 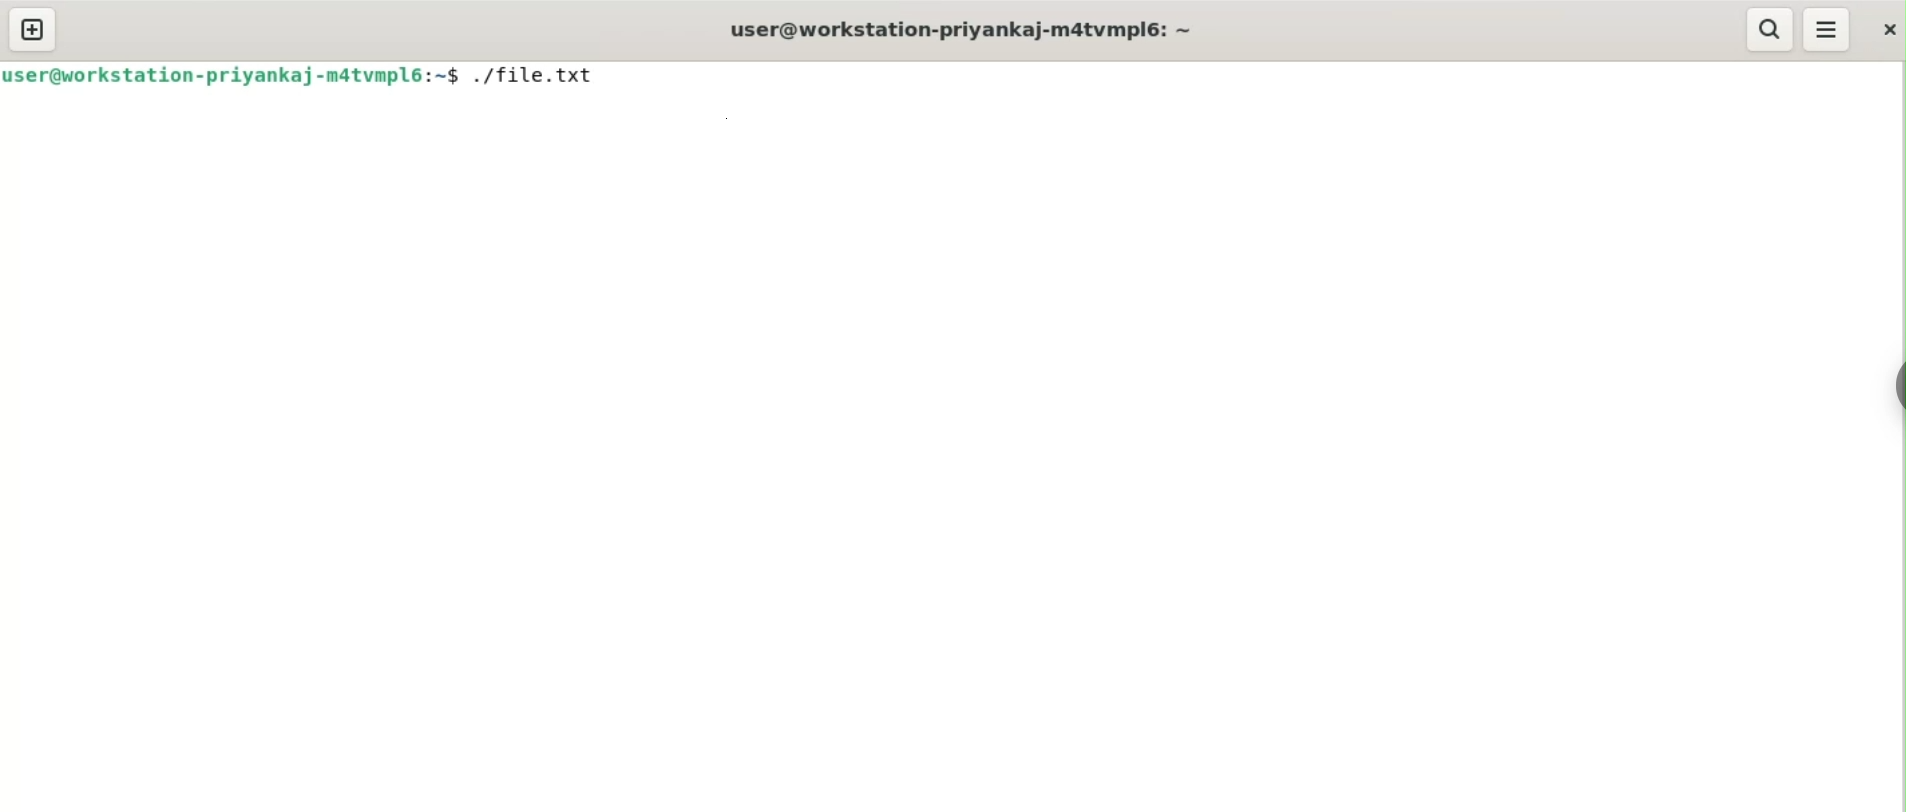 I want to click on menu, so click(x=1828, y=31).